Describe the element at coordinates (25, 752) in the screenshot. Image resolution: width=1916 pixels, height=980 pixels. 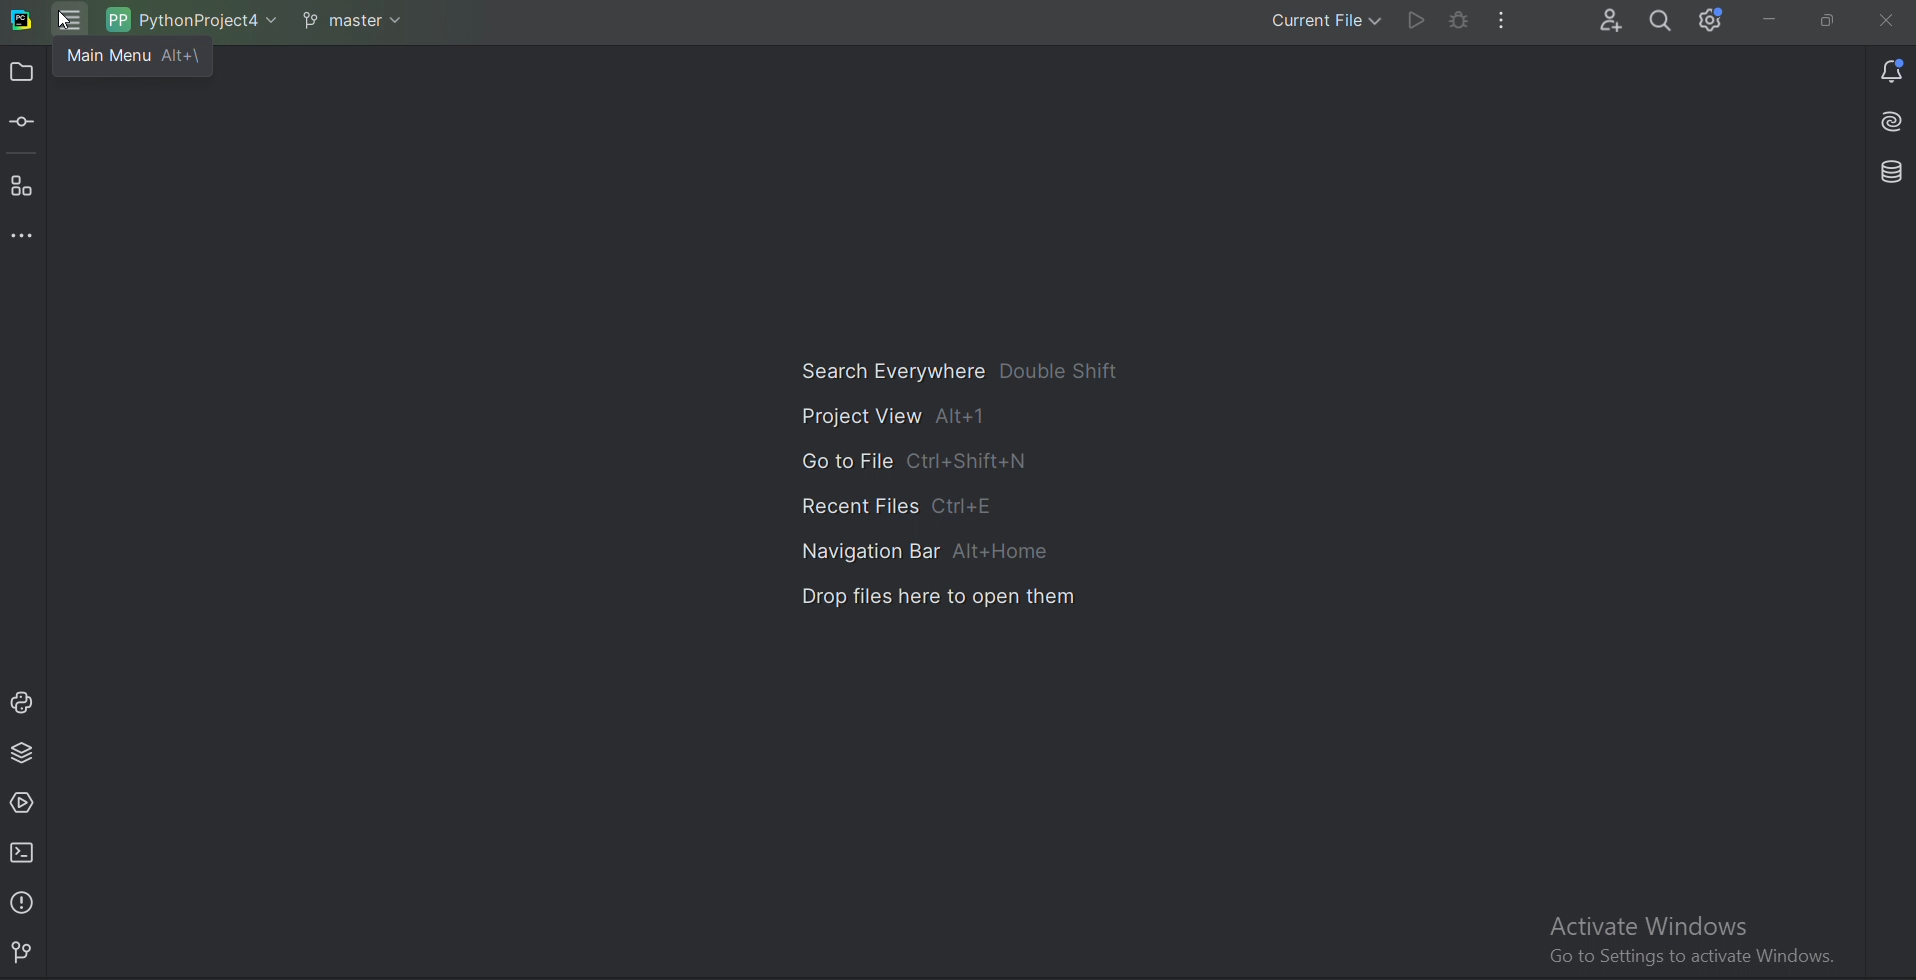
I see `Python package` at that location.